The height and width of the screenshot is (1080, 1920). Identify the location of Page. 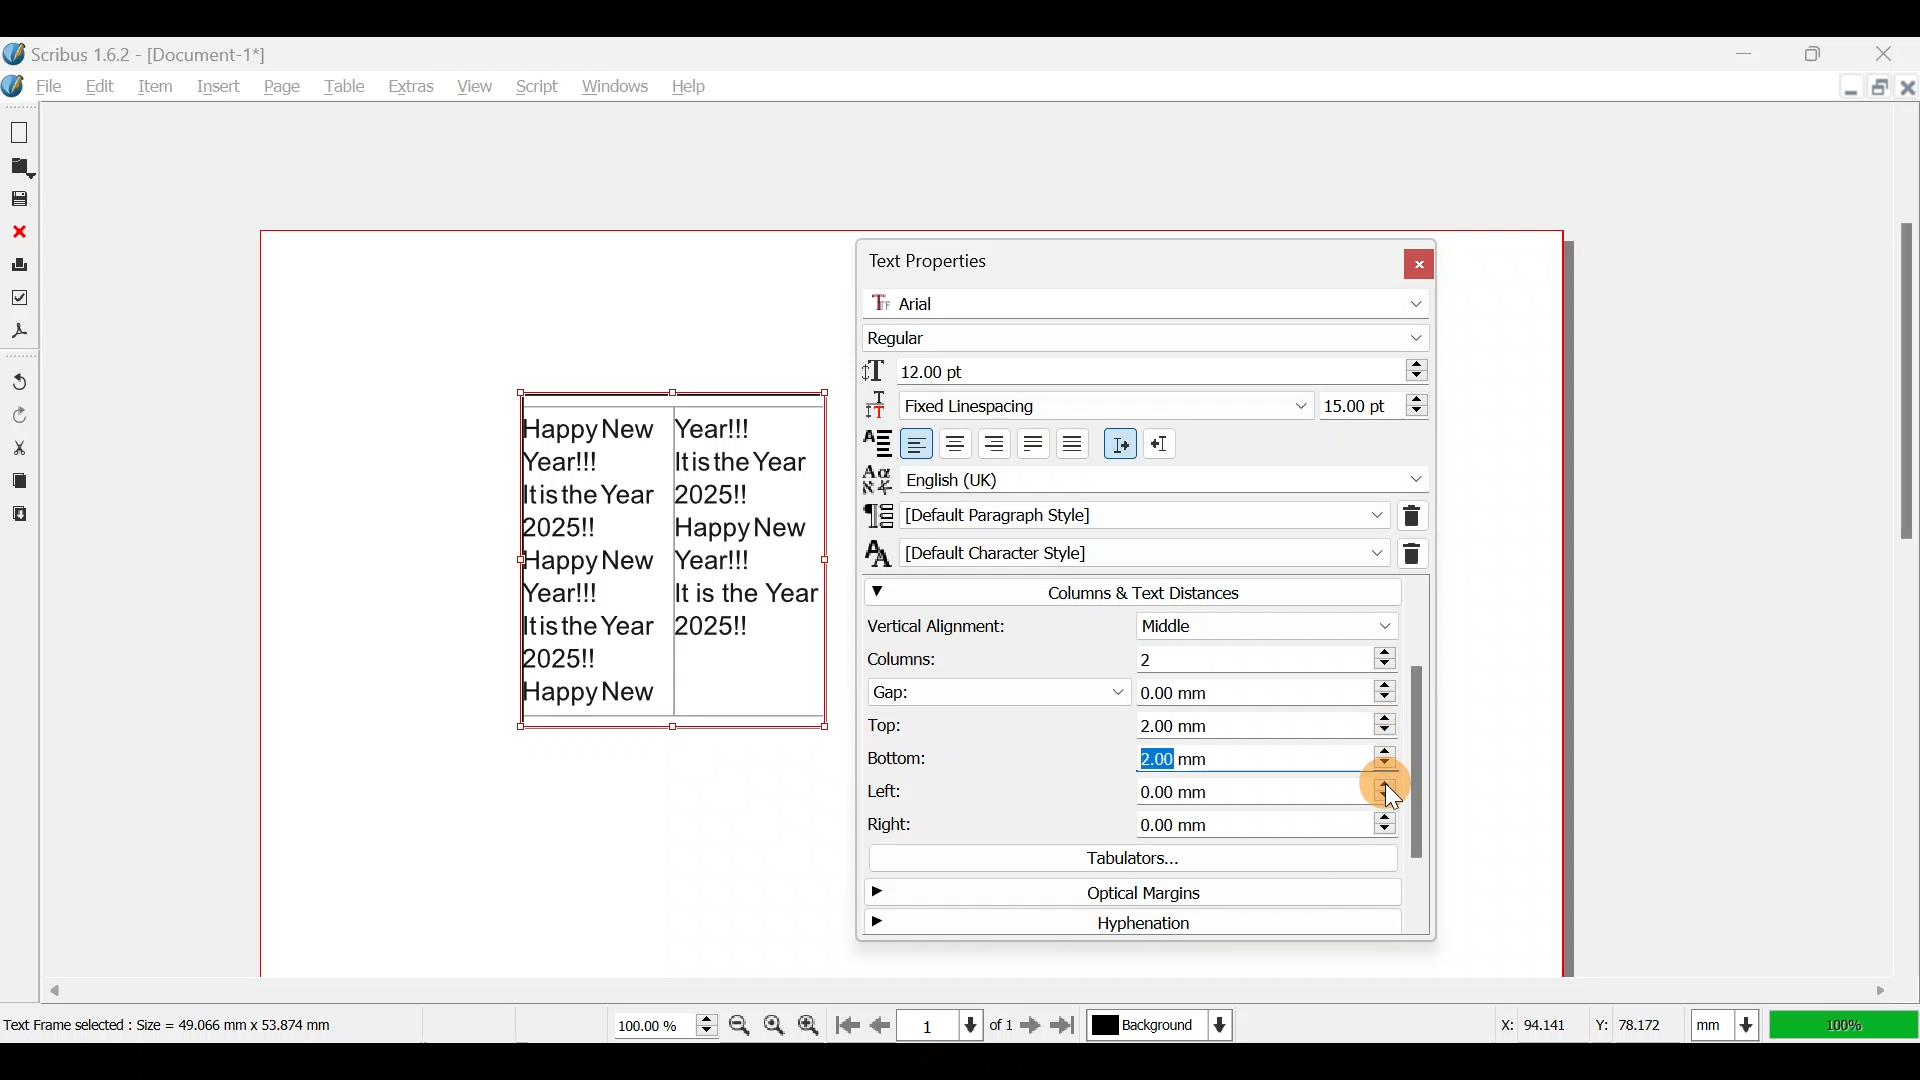
(286, 85).